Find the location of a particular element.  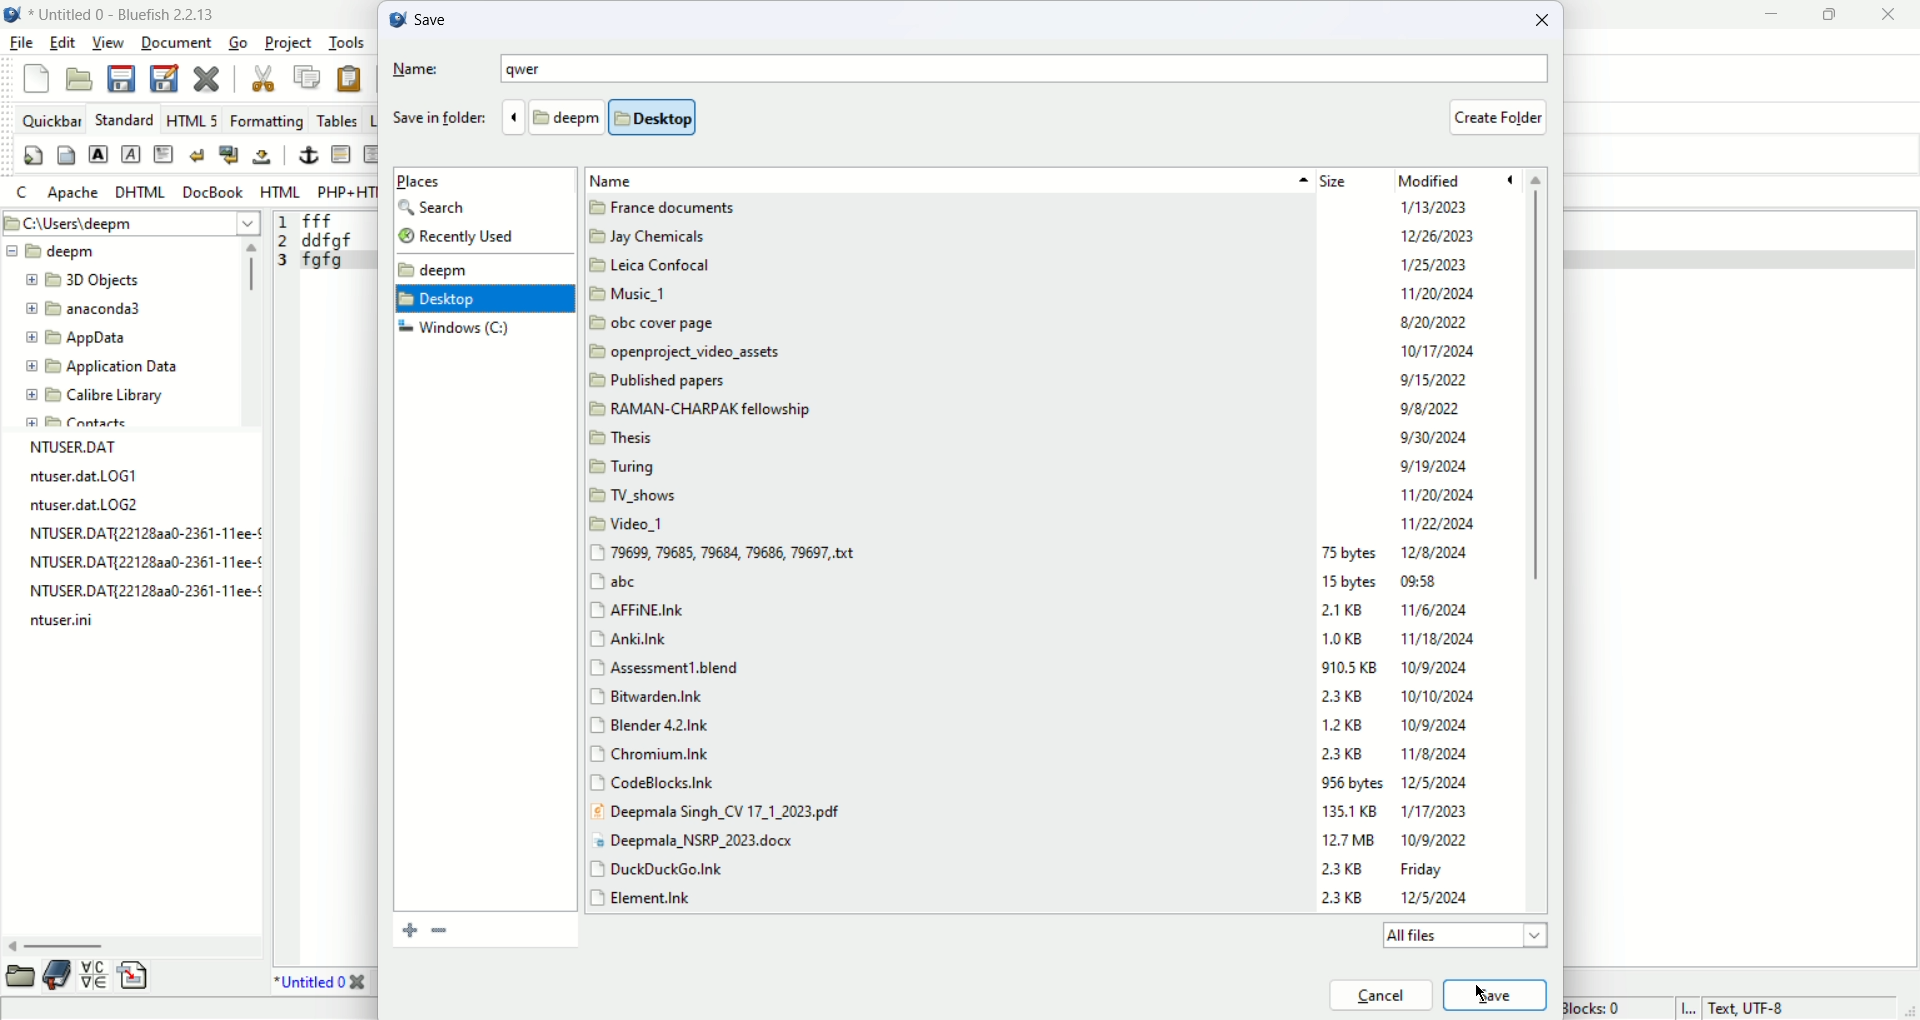

vertical scroll bar is located at coordinates (247, 330).